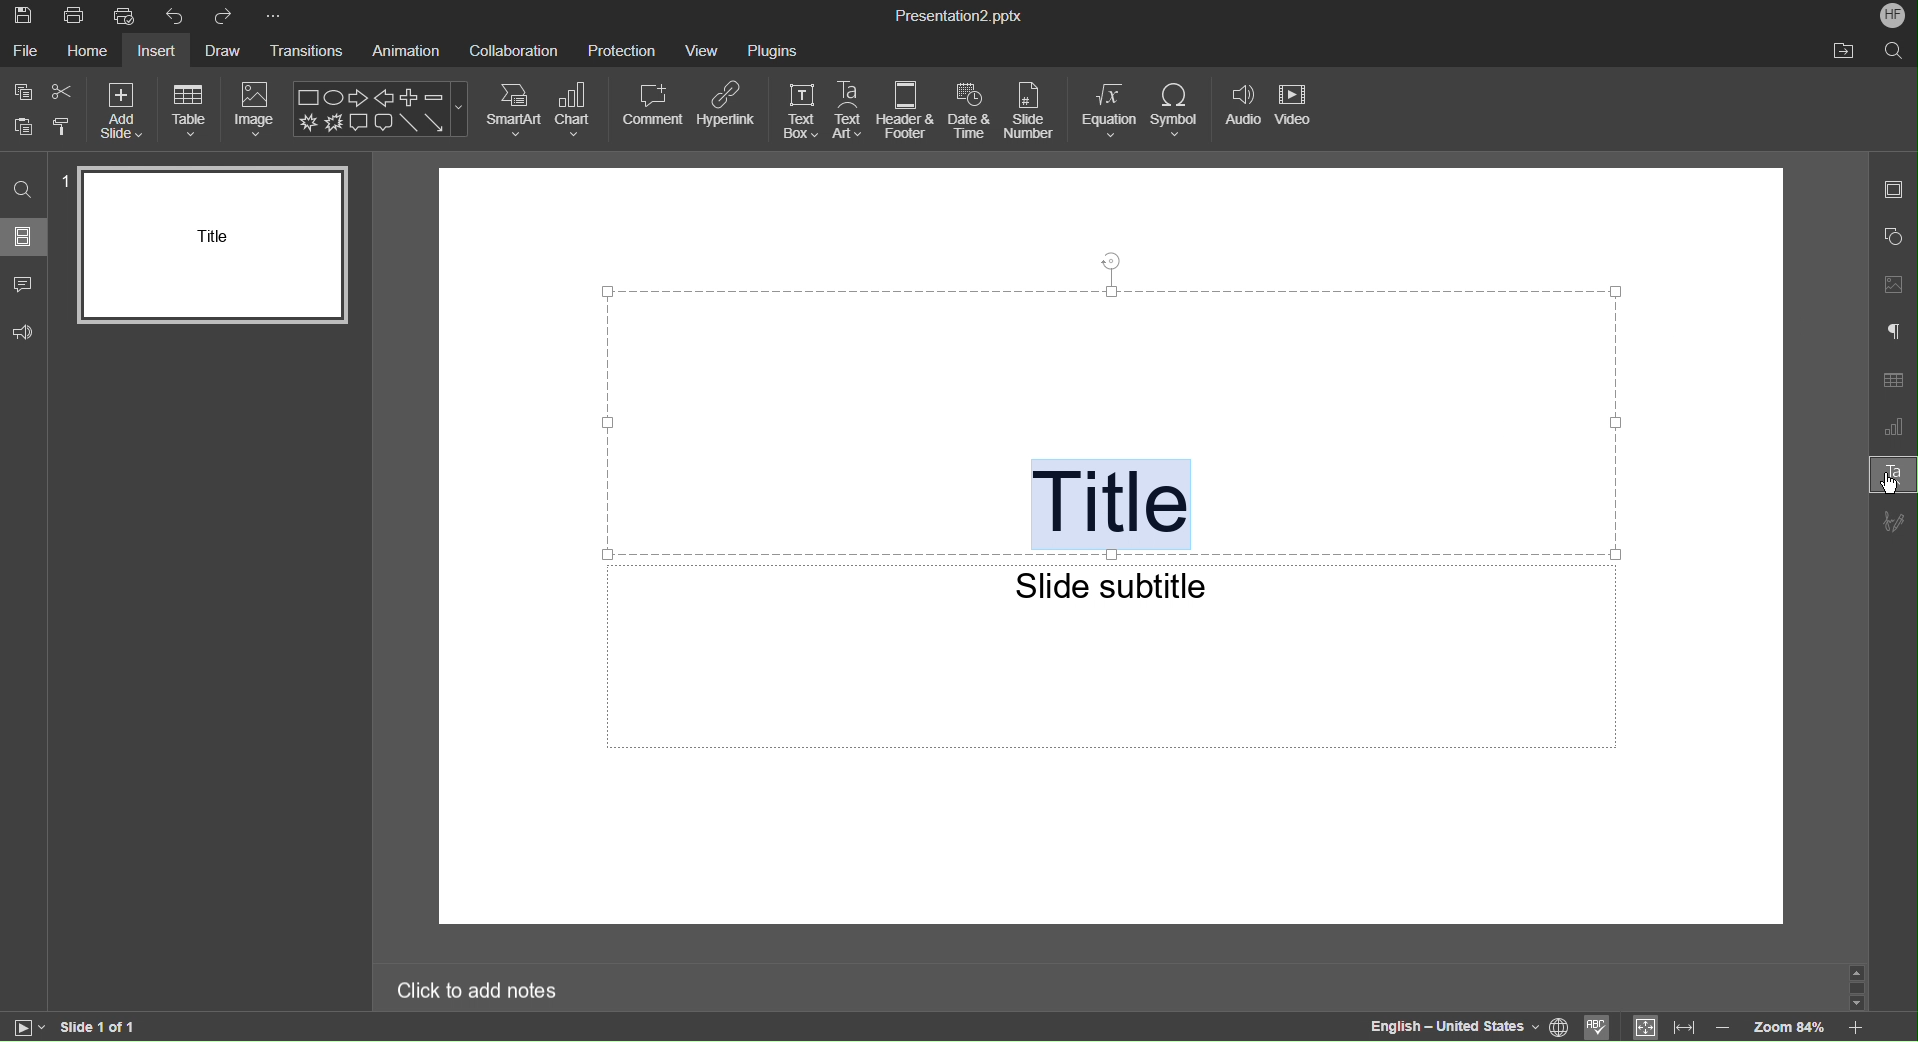  Describe the element at coordinates (907, 110) in the screenshot. I see `Header & Footer` at that location.